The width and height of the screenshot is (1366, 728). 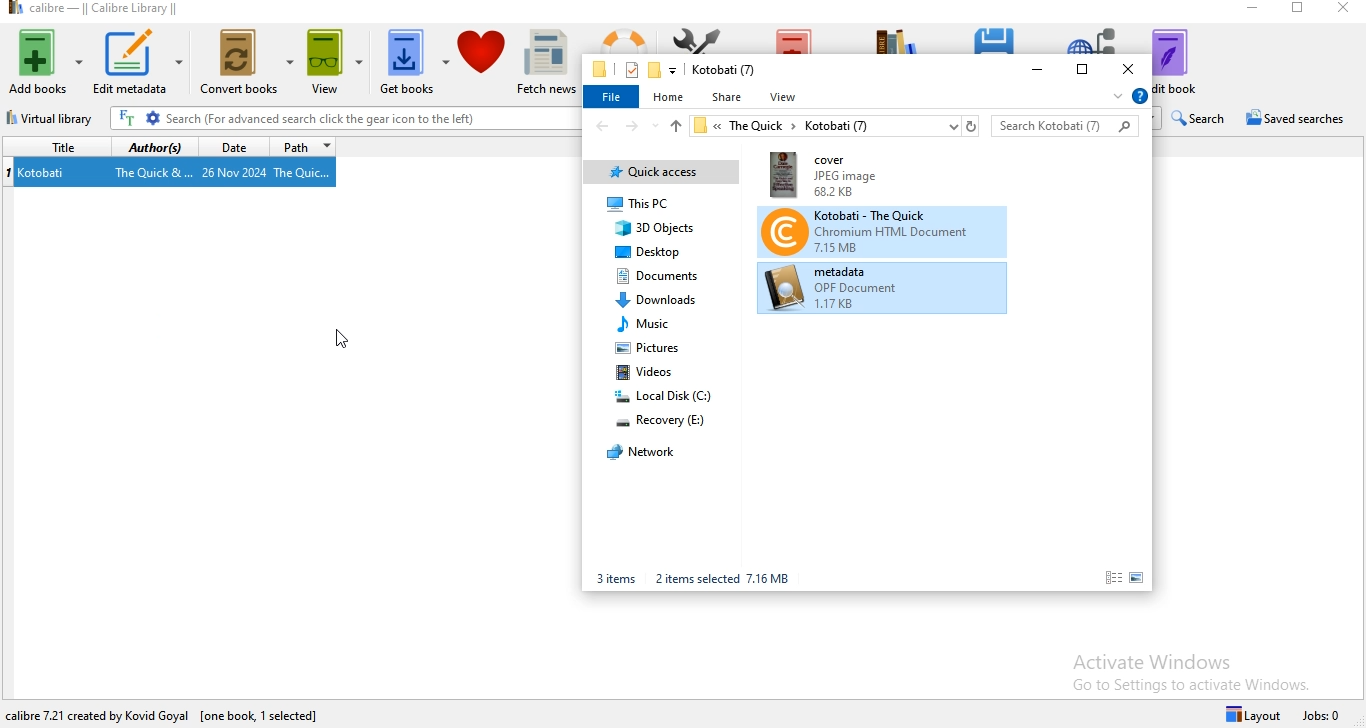 I want to click on search, so click(x=1198, y=118).